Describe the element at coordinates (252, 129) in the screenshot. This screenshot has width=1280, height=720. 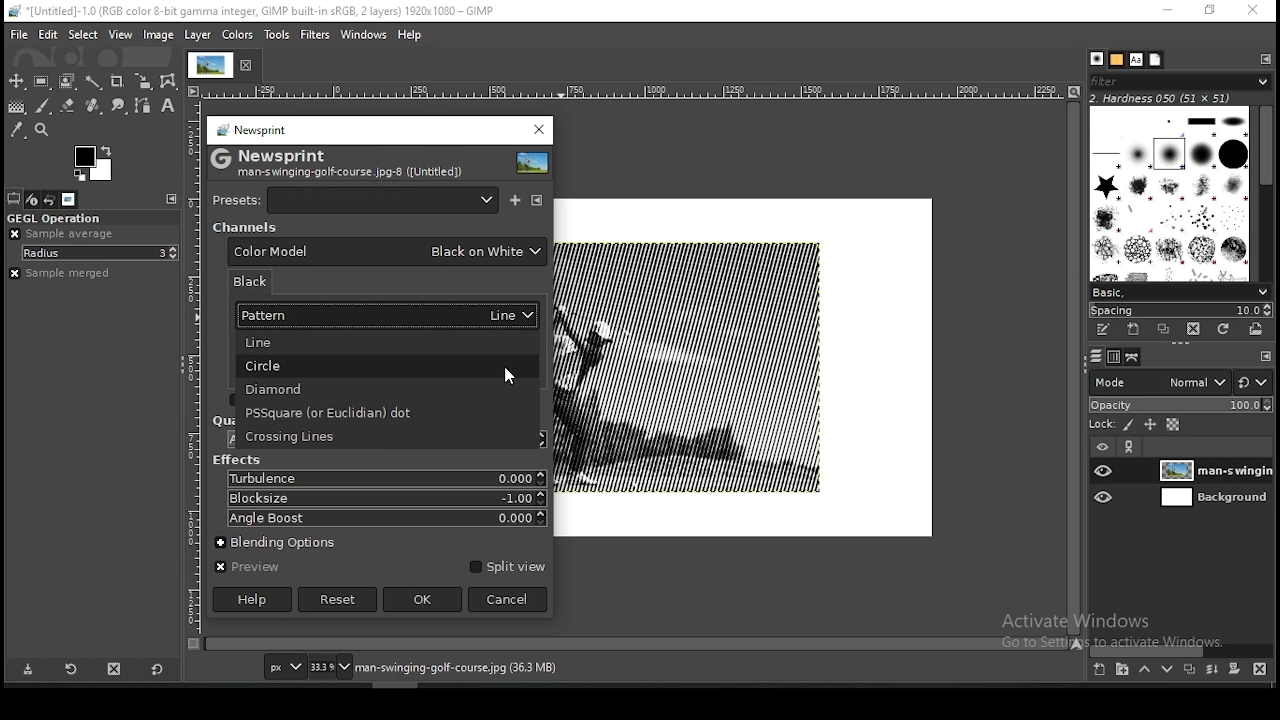
I see `news print` at that location.